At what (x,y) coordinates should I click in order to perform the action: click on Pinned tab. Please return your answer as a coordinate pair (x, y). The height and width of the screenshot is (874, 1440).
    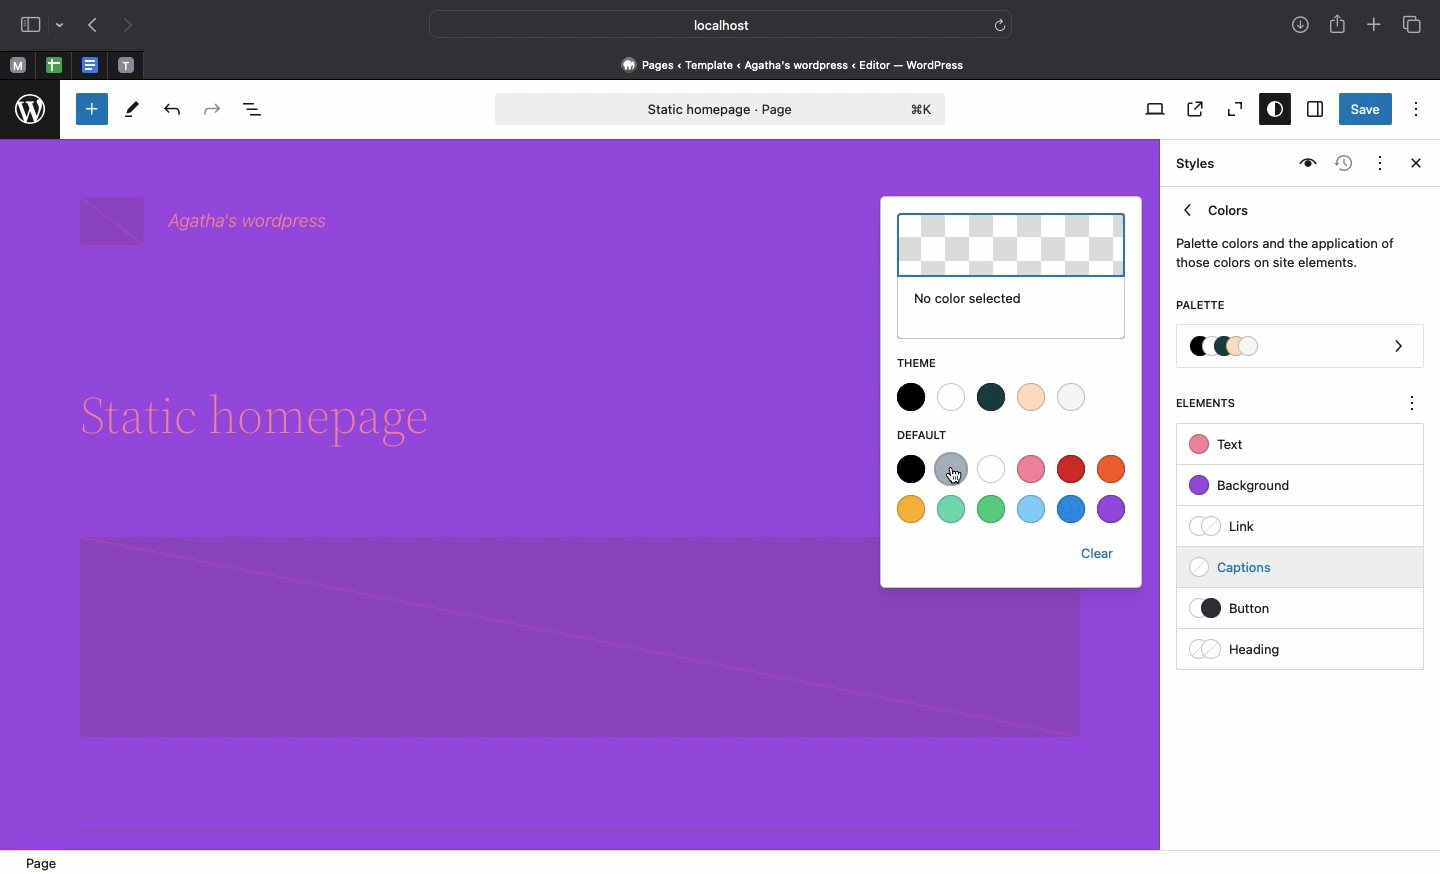
    Looking at the image, I should click on (54, 66).